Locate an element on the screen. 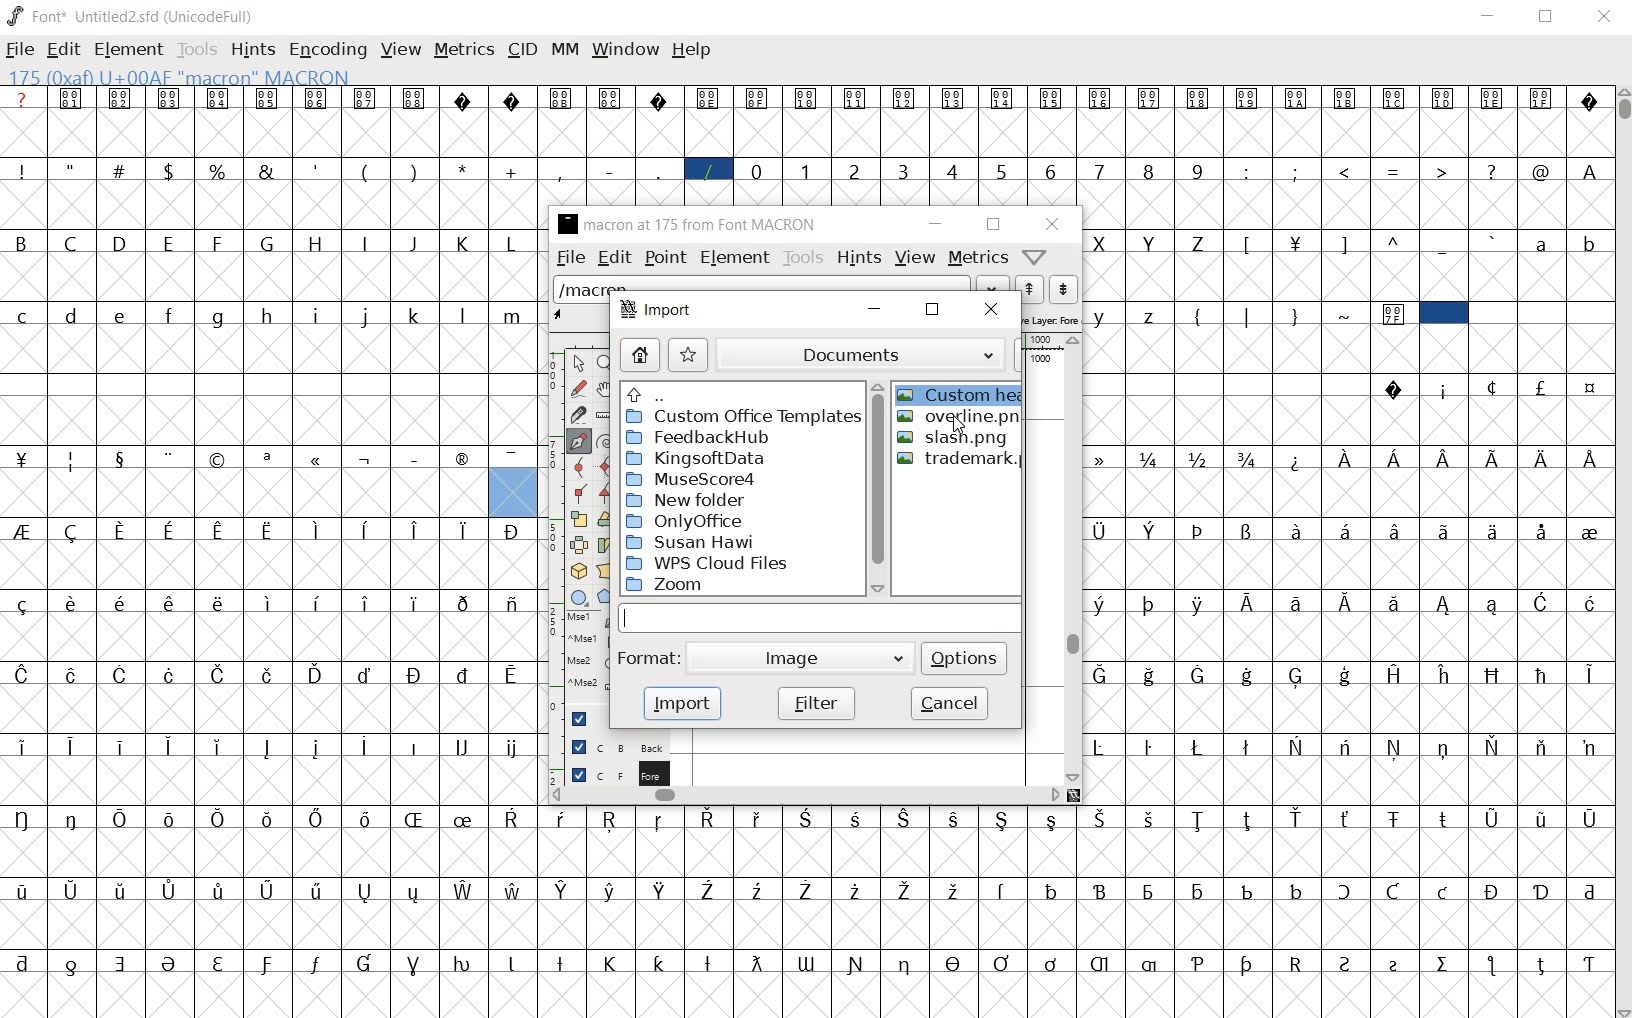 The height and width of the screenshot is (1018, 1632). Symbol is located at coordinates (1295, 746).